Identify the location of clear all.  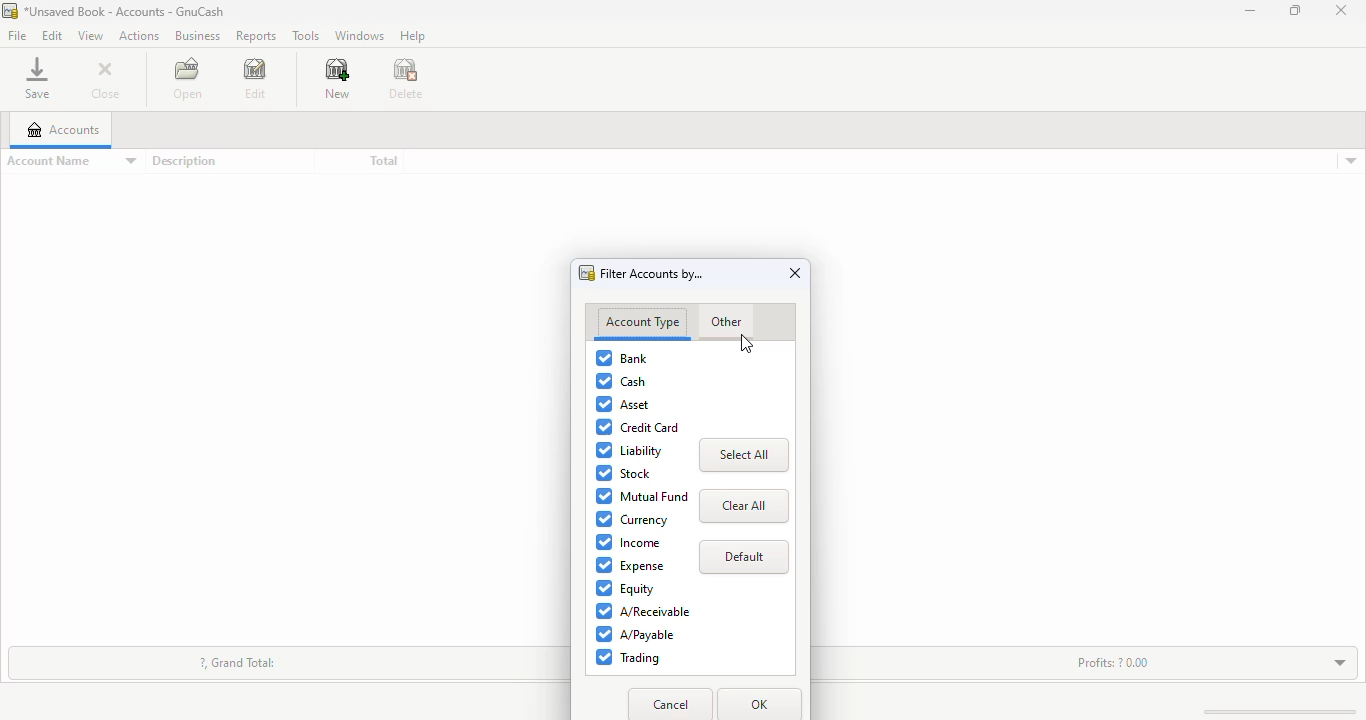
(744, 506).